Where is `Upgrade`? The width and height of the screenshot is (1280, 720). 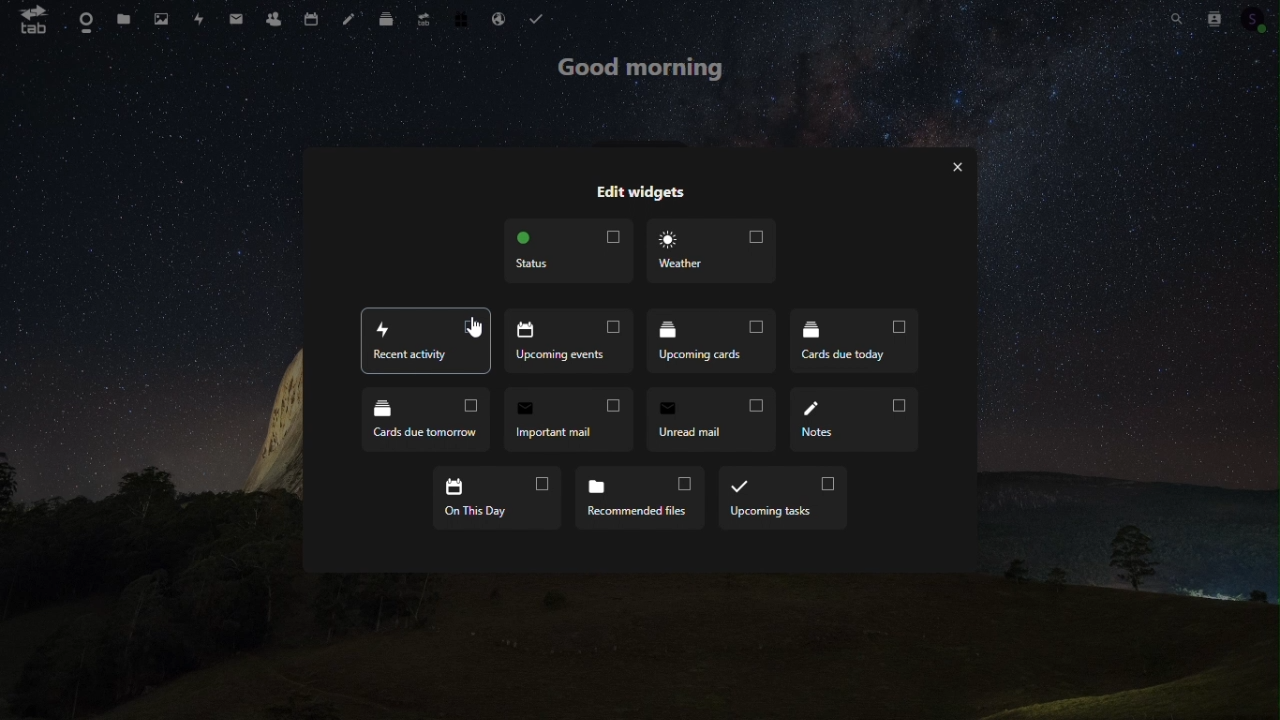
Upgrade is located at coordinates (424, 17).